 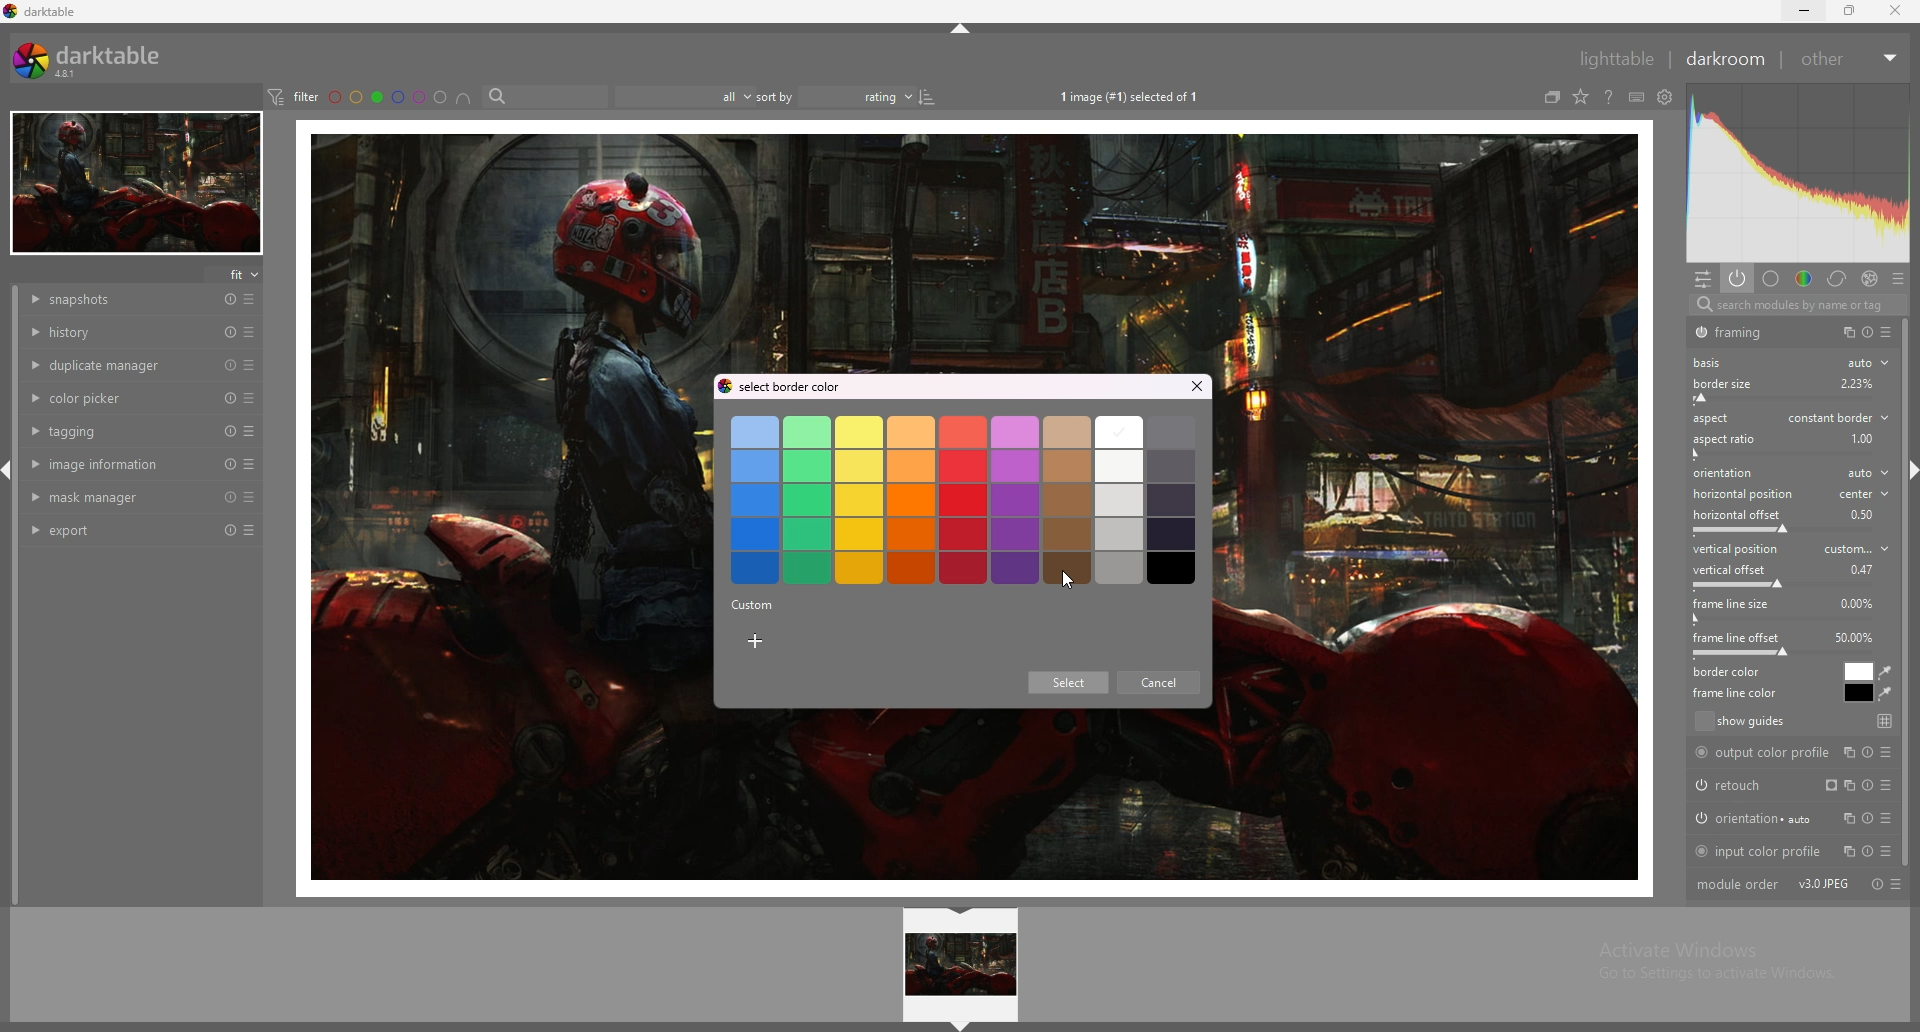 What do you see at coordinates (1733, 569) in the screenshot?
I see `vertical offset` at bounding box center [1733, 569].